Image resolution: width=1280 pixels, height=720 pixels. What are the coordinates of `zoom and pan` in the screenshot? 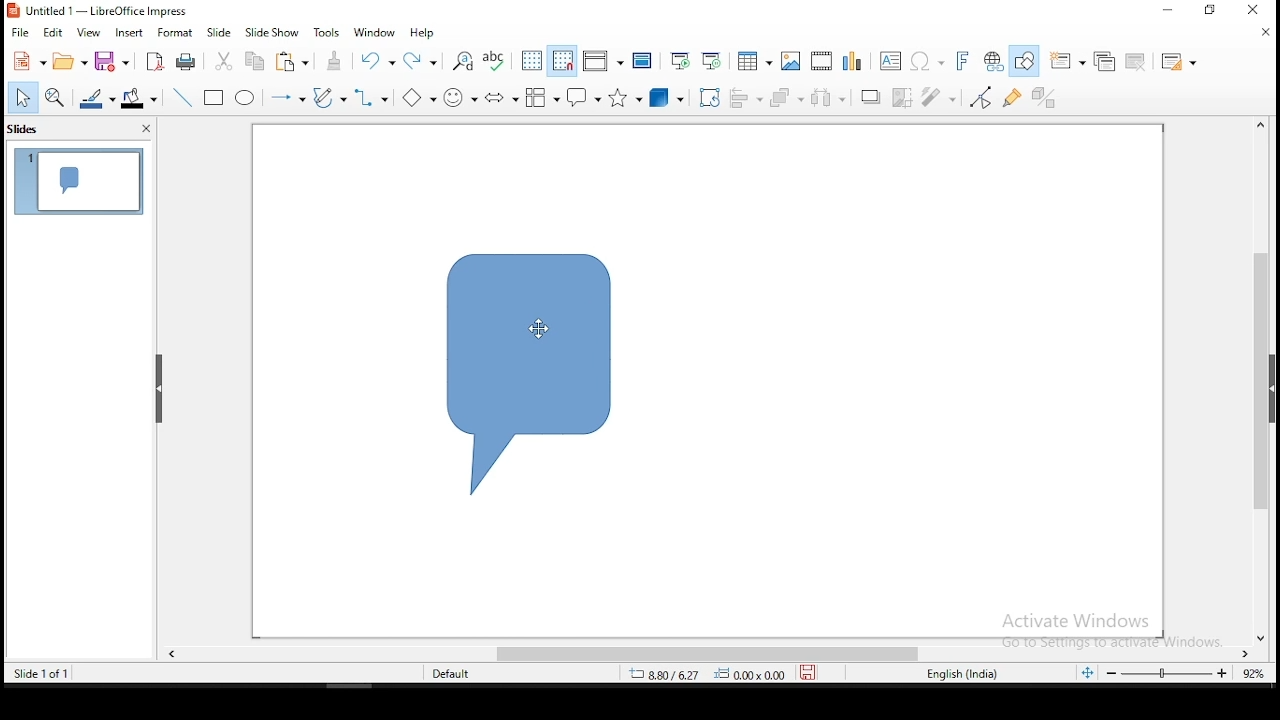 It's located at (56, 99).